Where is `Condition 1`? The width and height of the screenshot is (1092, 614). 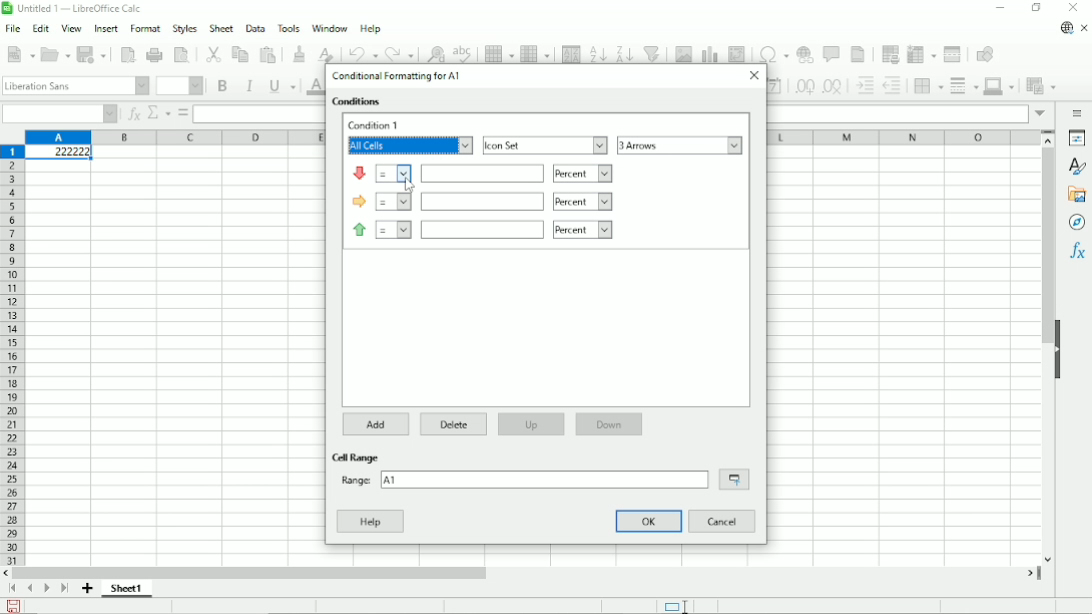 Condition 1 is located at coordinates (376, 125).